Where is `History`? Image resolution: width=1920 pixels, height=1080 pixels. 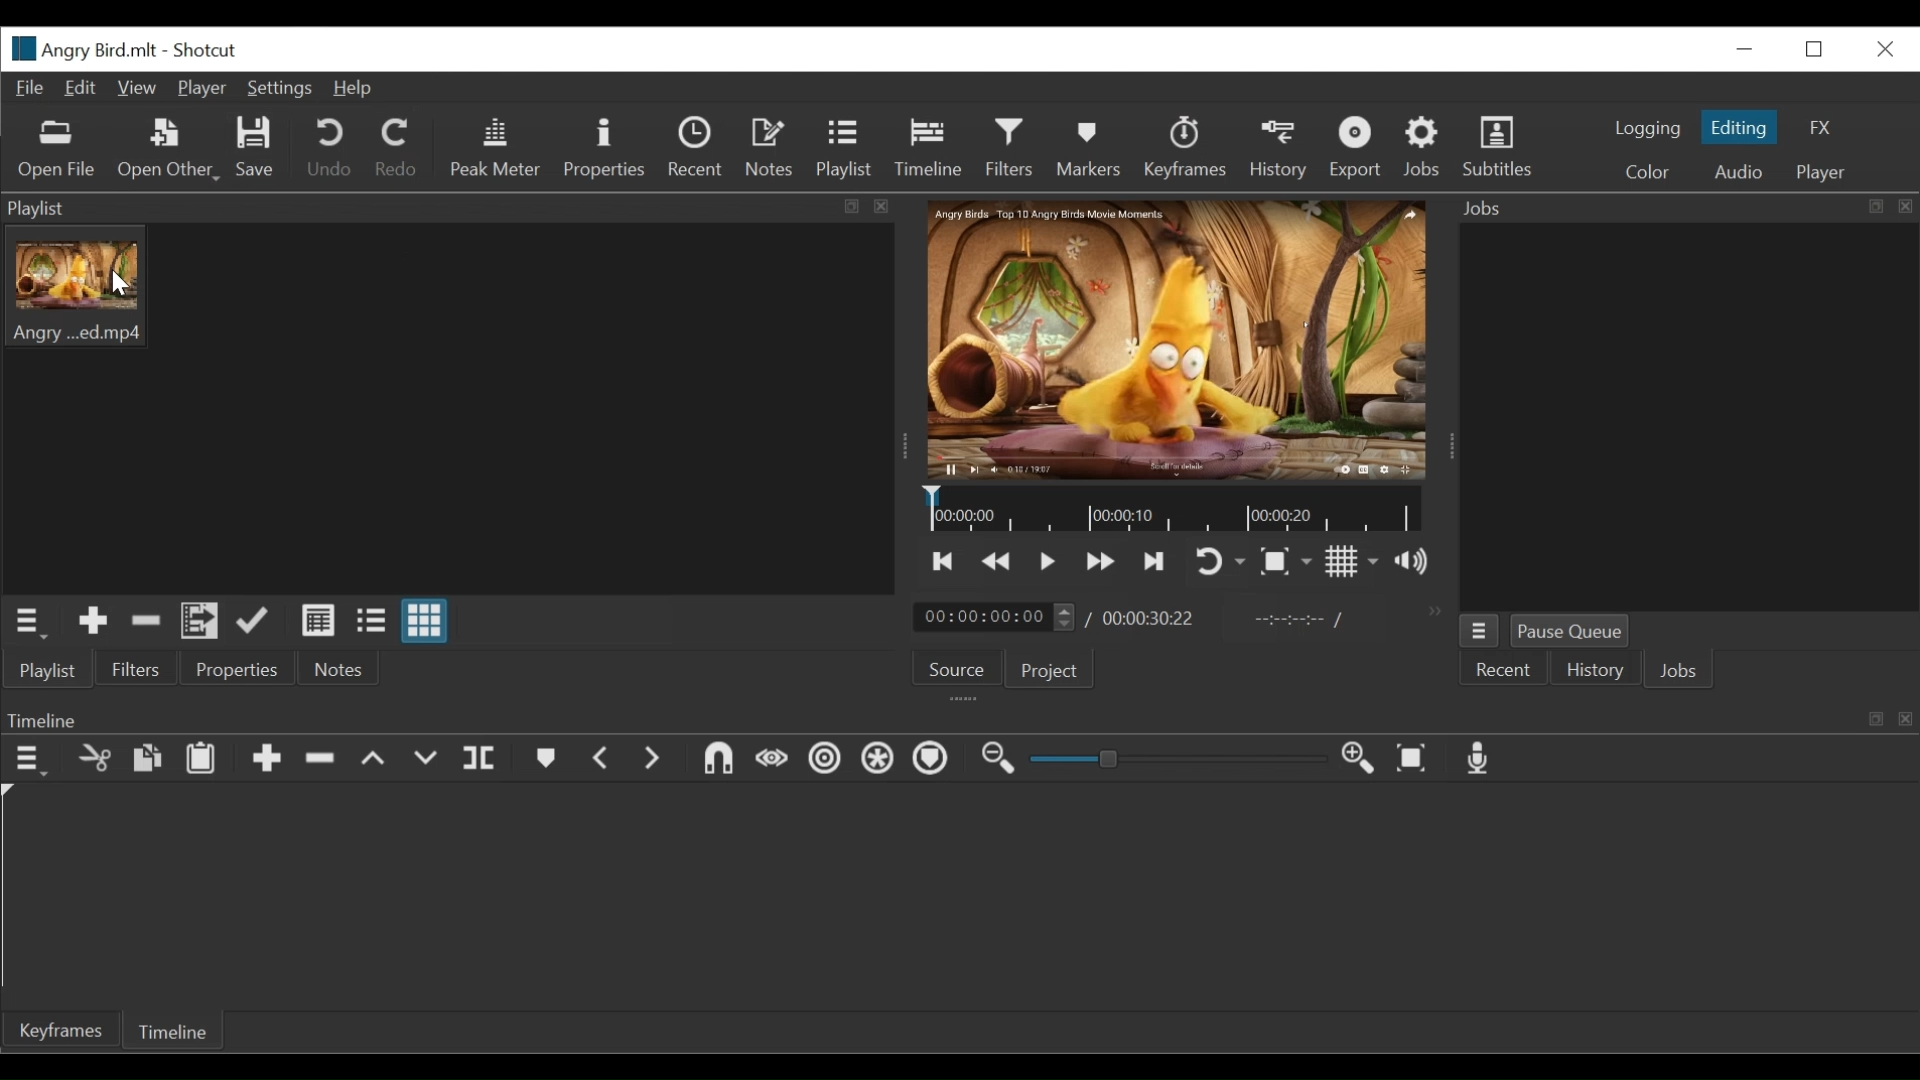
History is located at coordinates (1592, 670).